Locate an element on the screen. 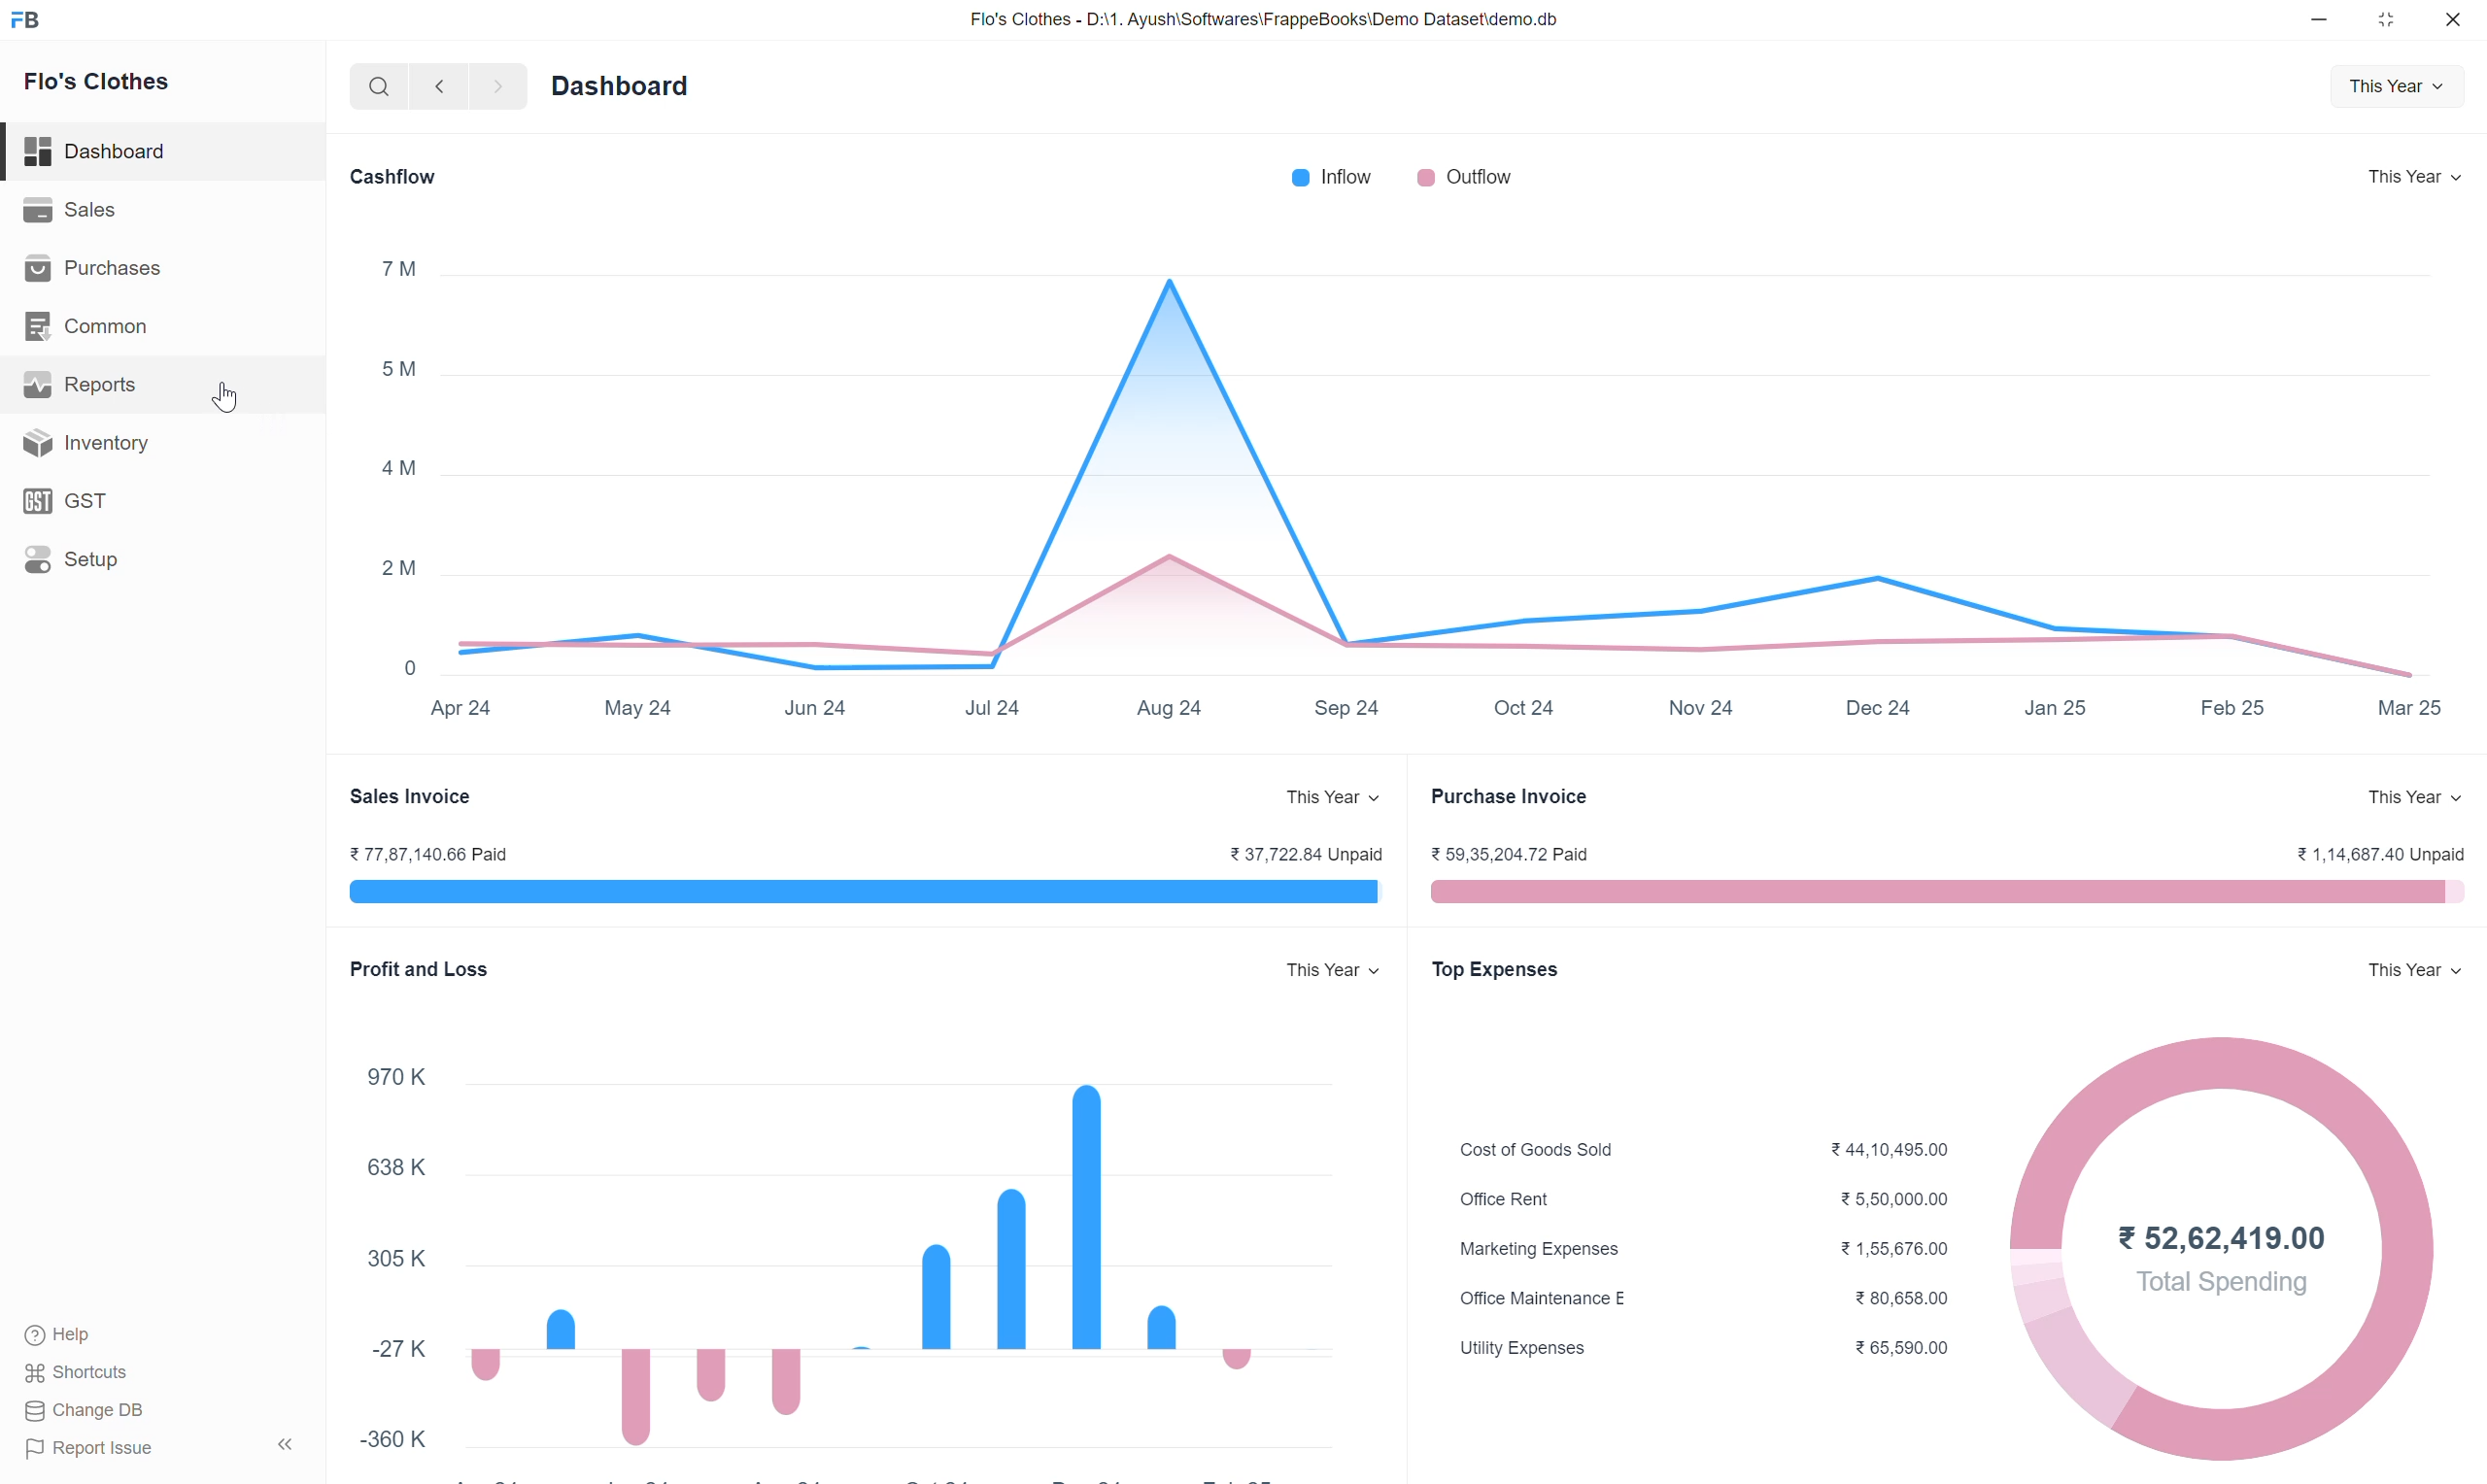 This screenshot has width=2487, height=1484. Sep 24 is located at coordinates (1341, 708).